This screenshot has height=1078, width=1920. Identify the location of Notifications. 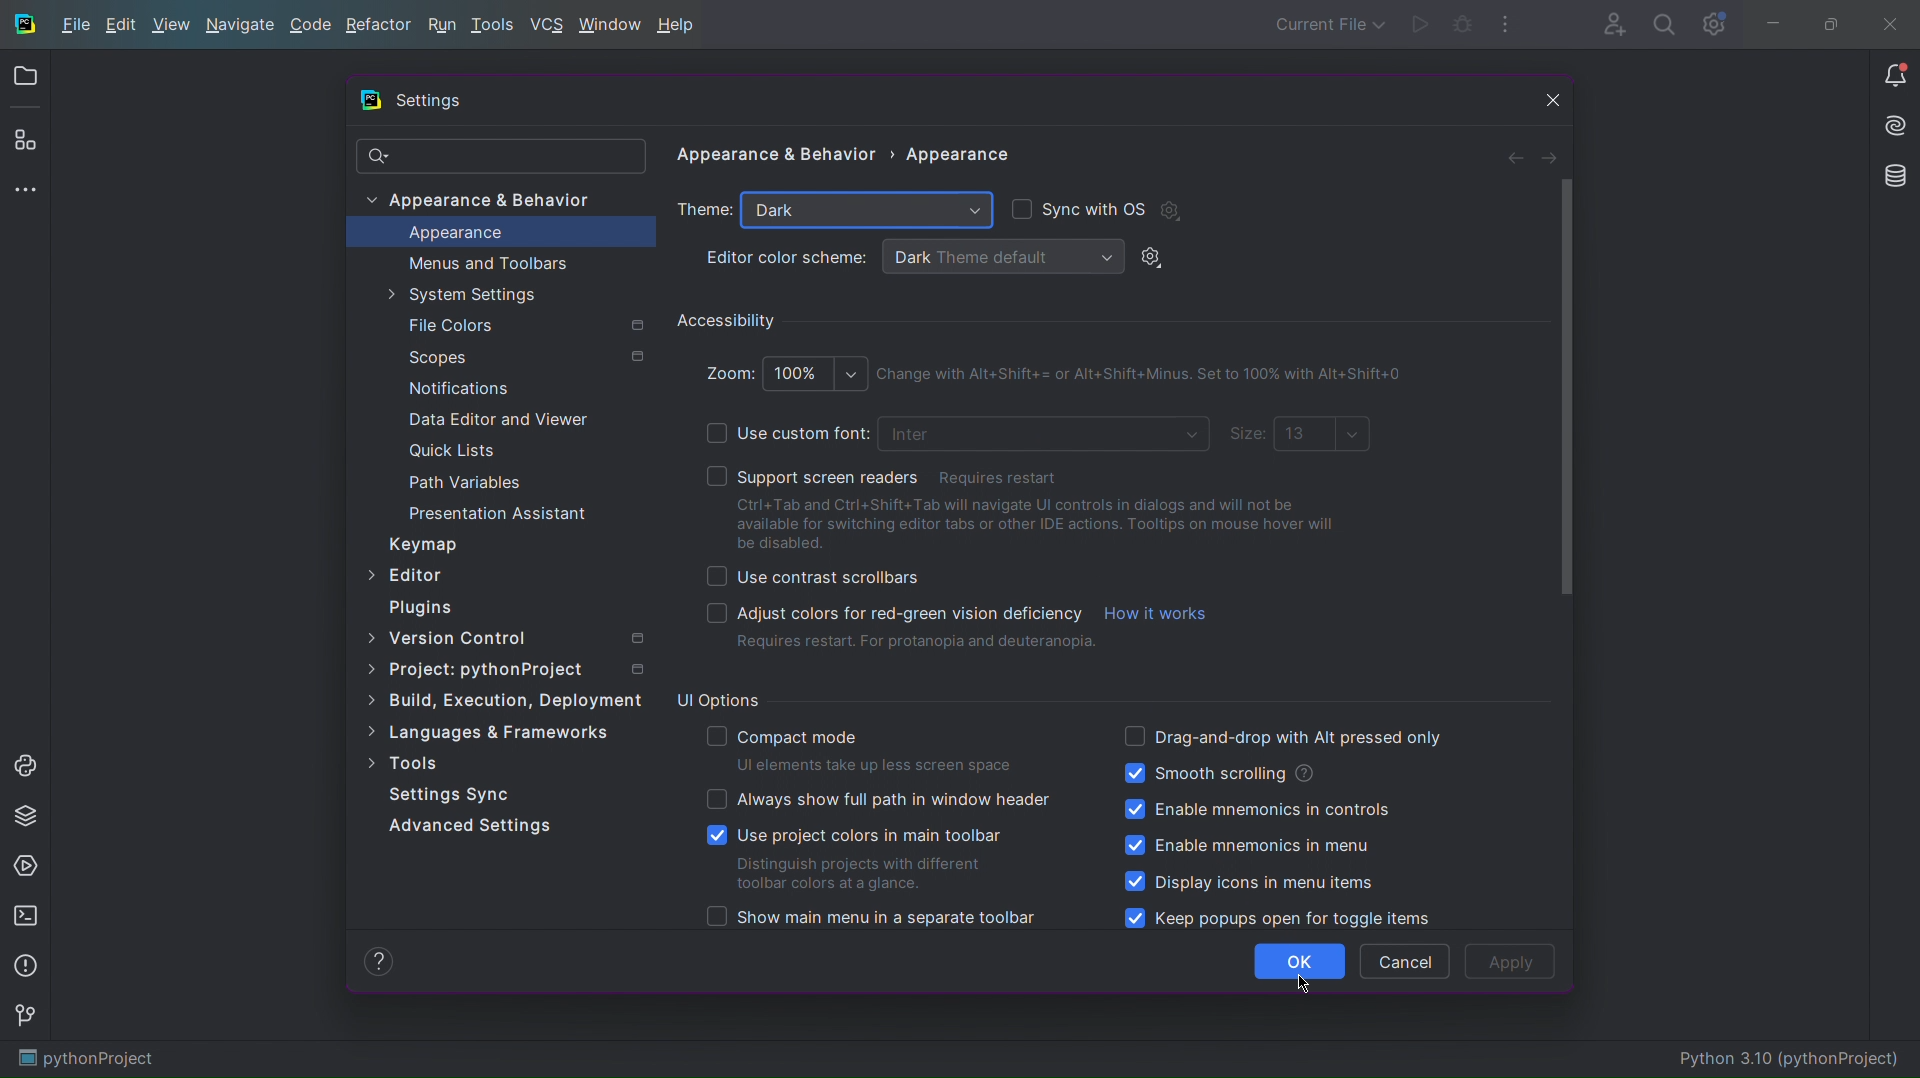
(1892, 74).